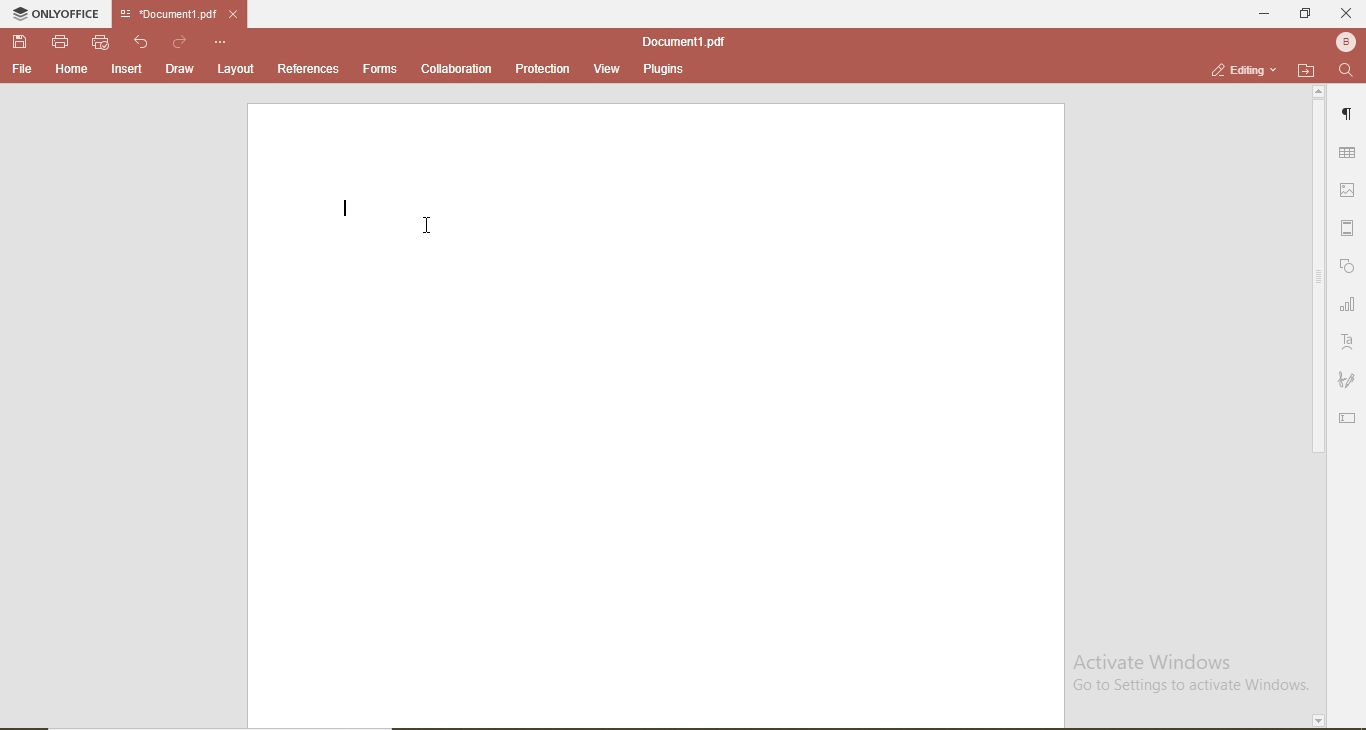 The image size is (1366, 730). I want to click on font style, so click(1350, 341).